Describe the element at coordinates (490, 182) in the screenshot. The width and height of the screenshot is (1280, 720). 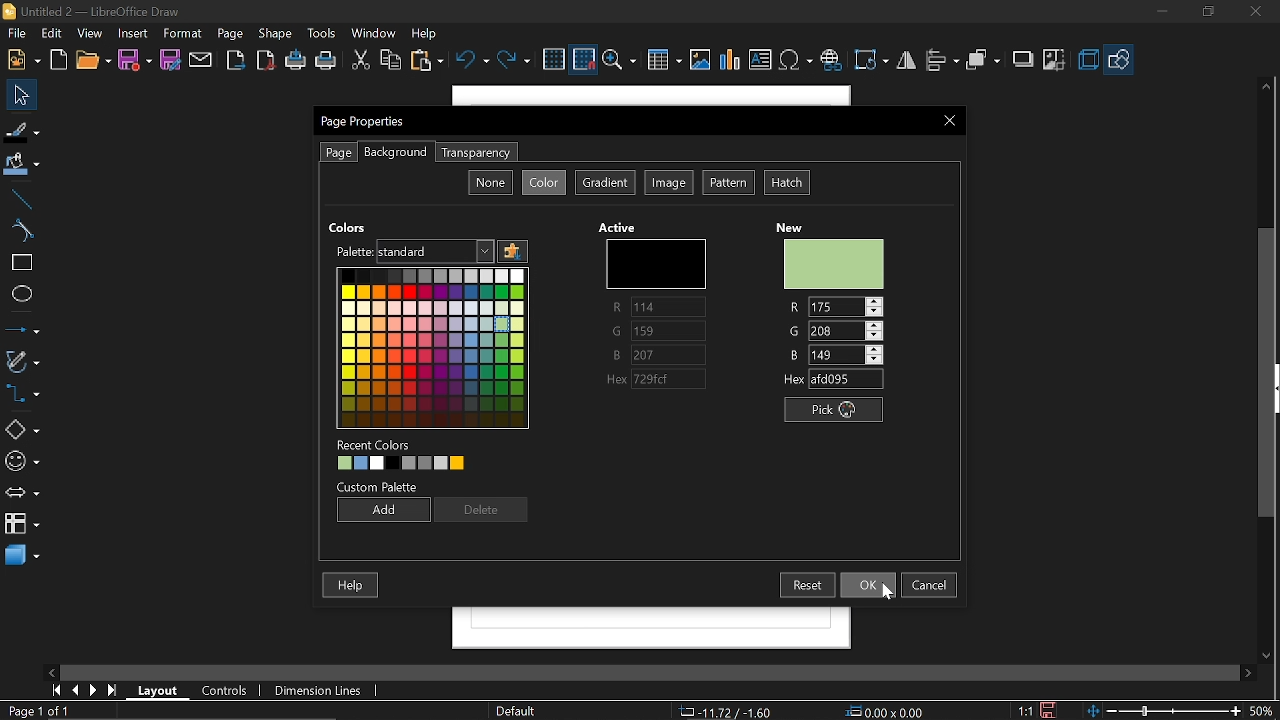
I see `None` at that location.